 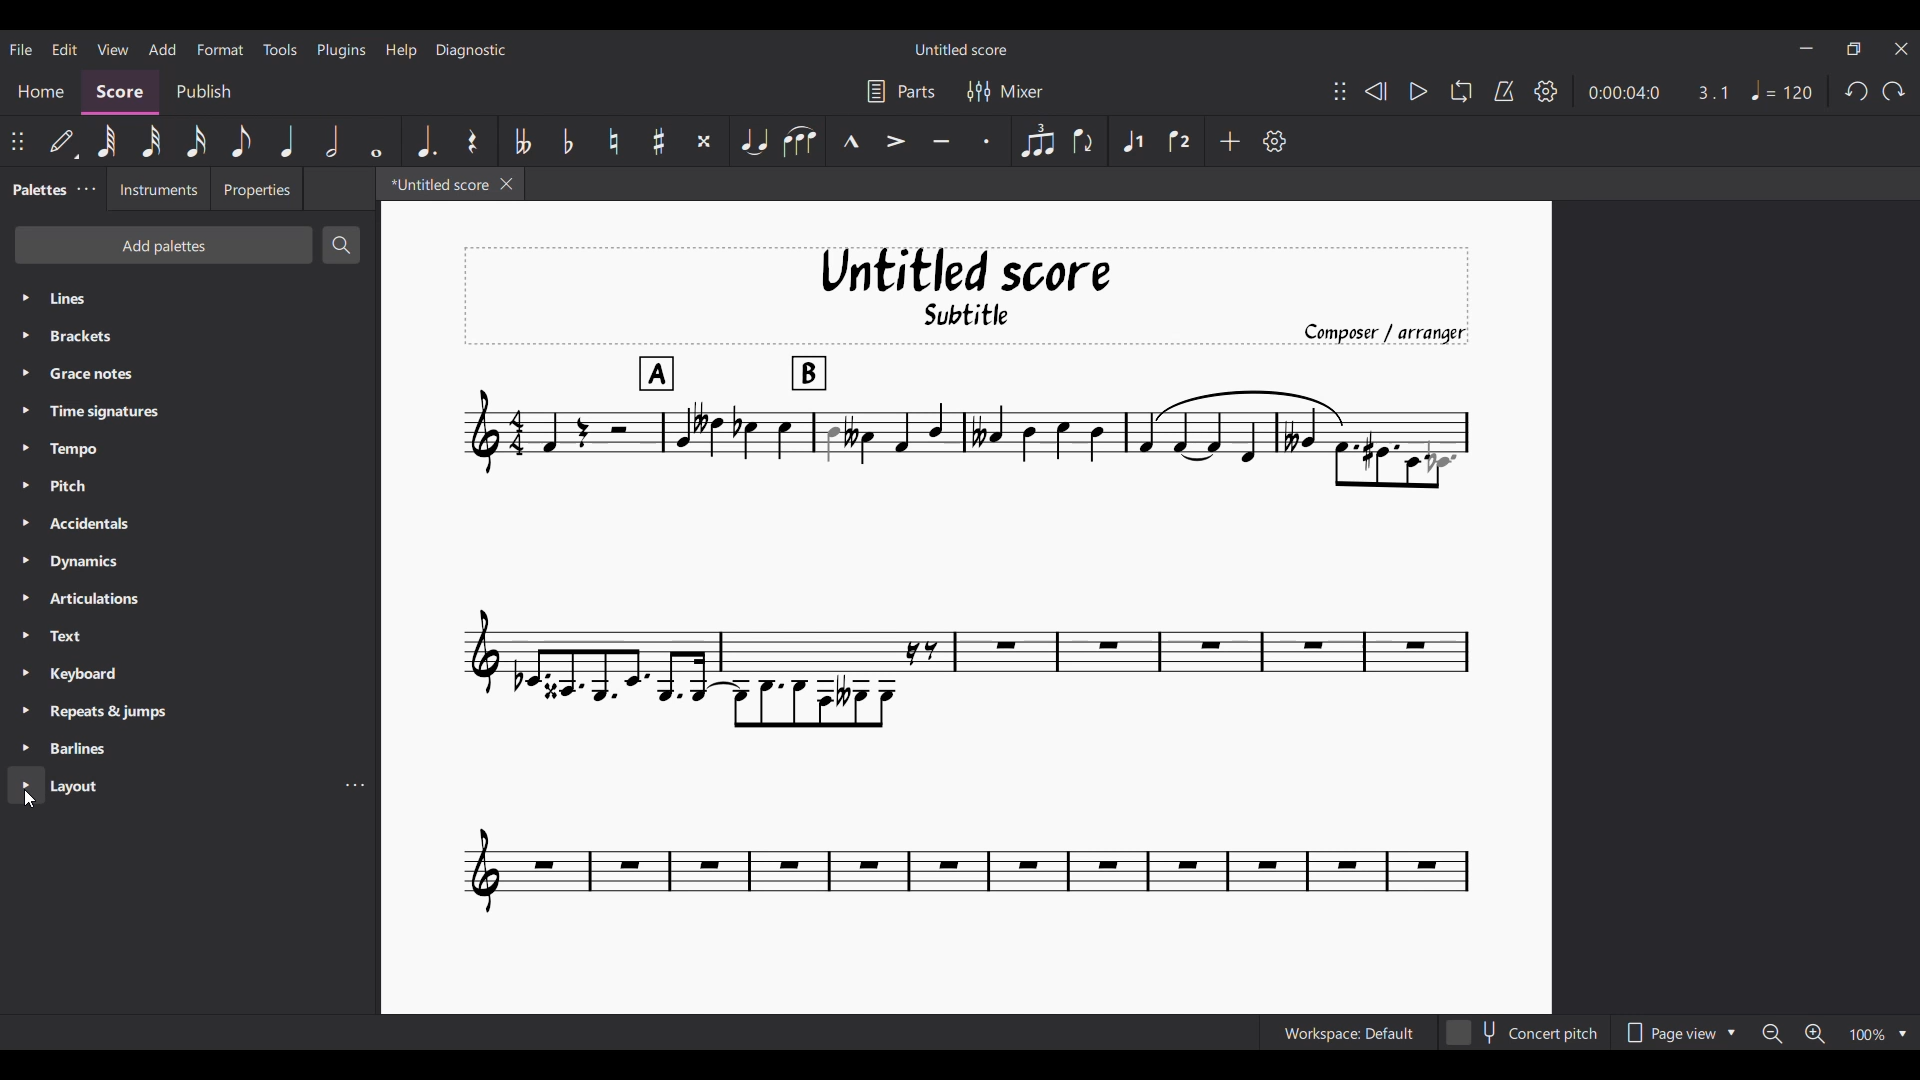 What do you see at coordinates (113, 50) in the screenshot?
I see `View menu` at bounding box center [113, 50].